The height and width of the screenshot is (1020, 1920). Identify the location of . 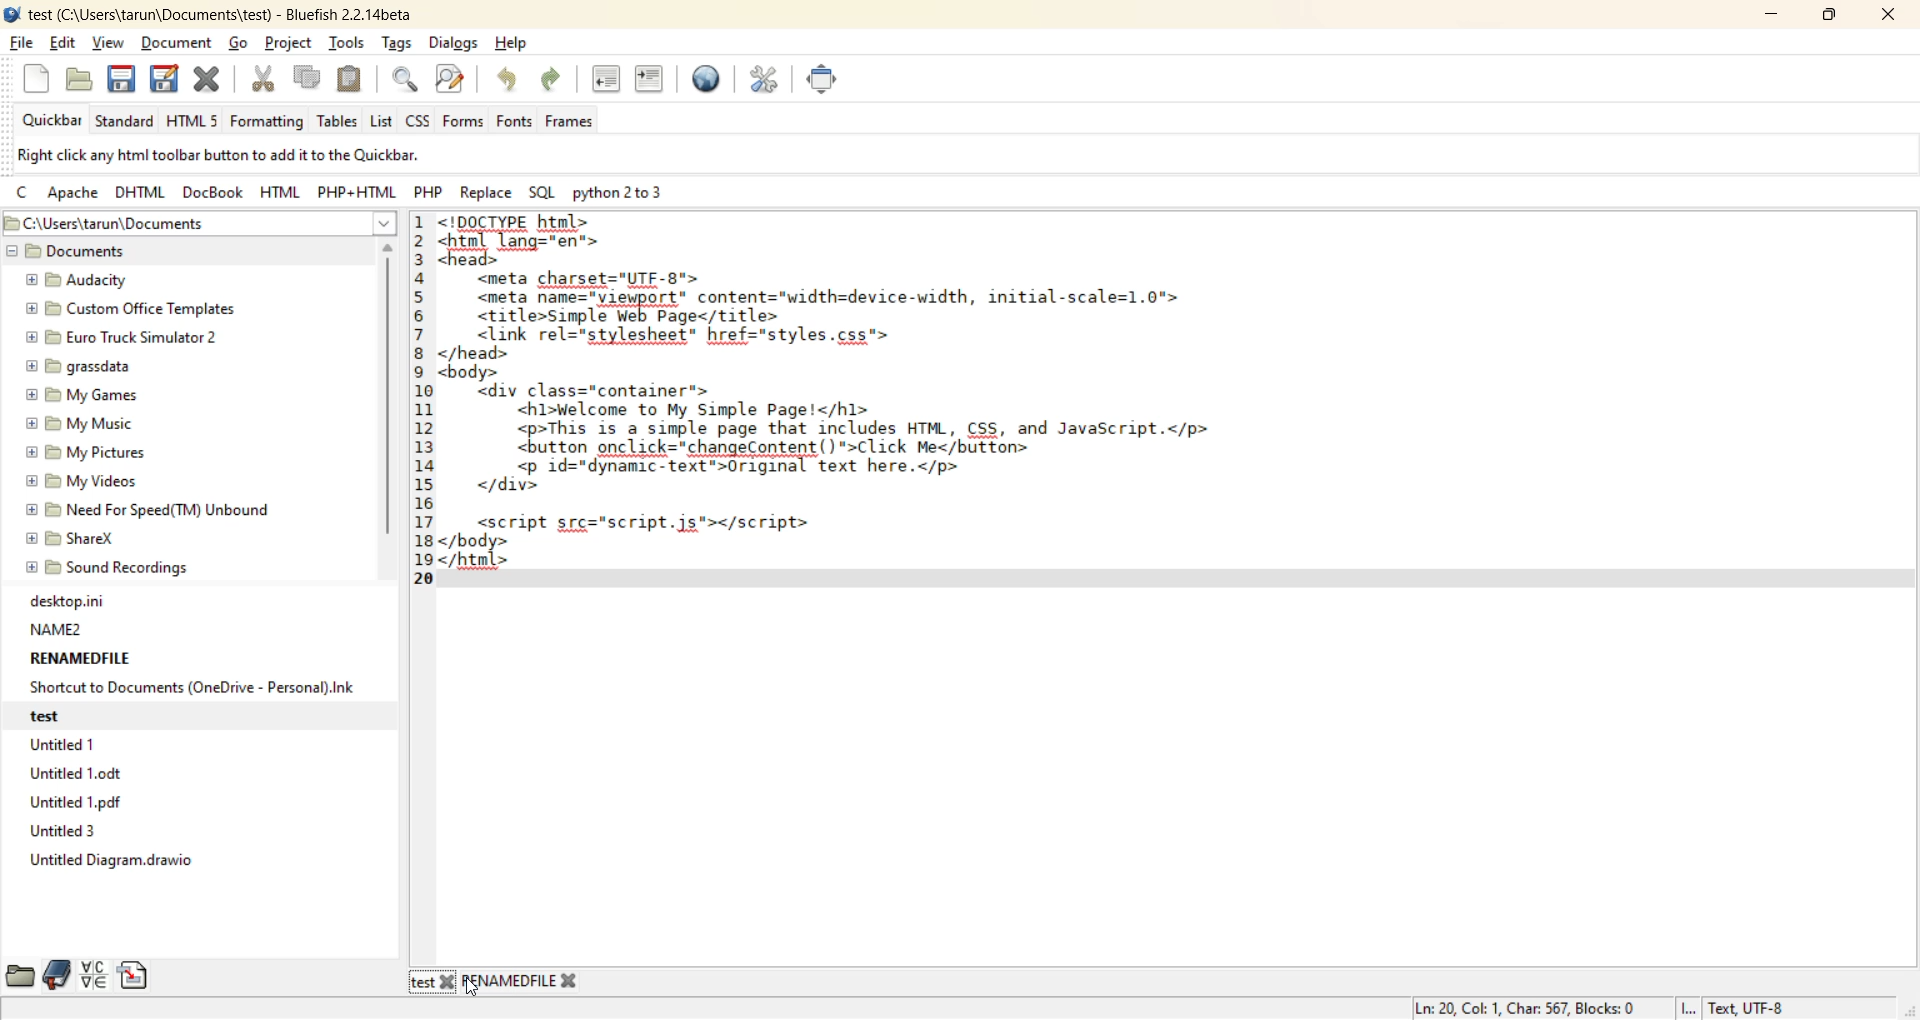
(568, 981).